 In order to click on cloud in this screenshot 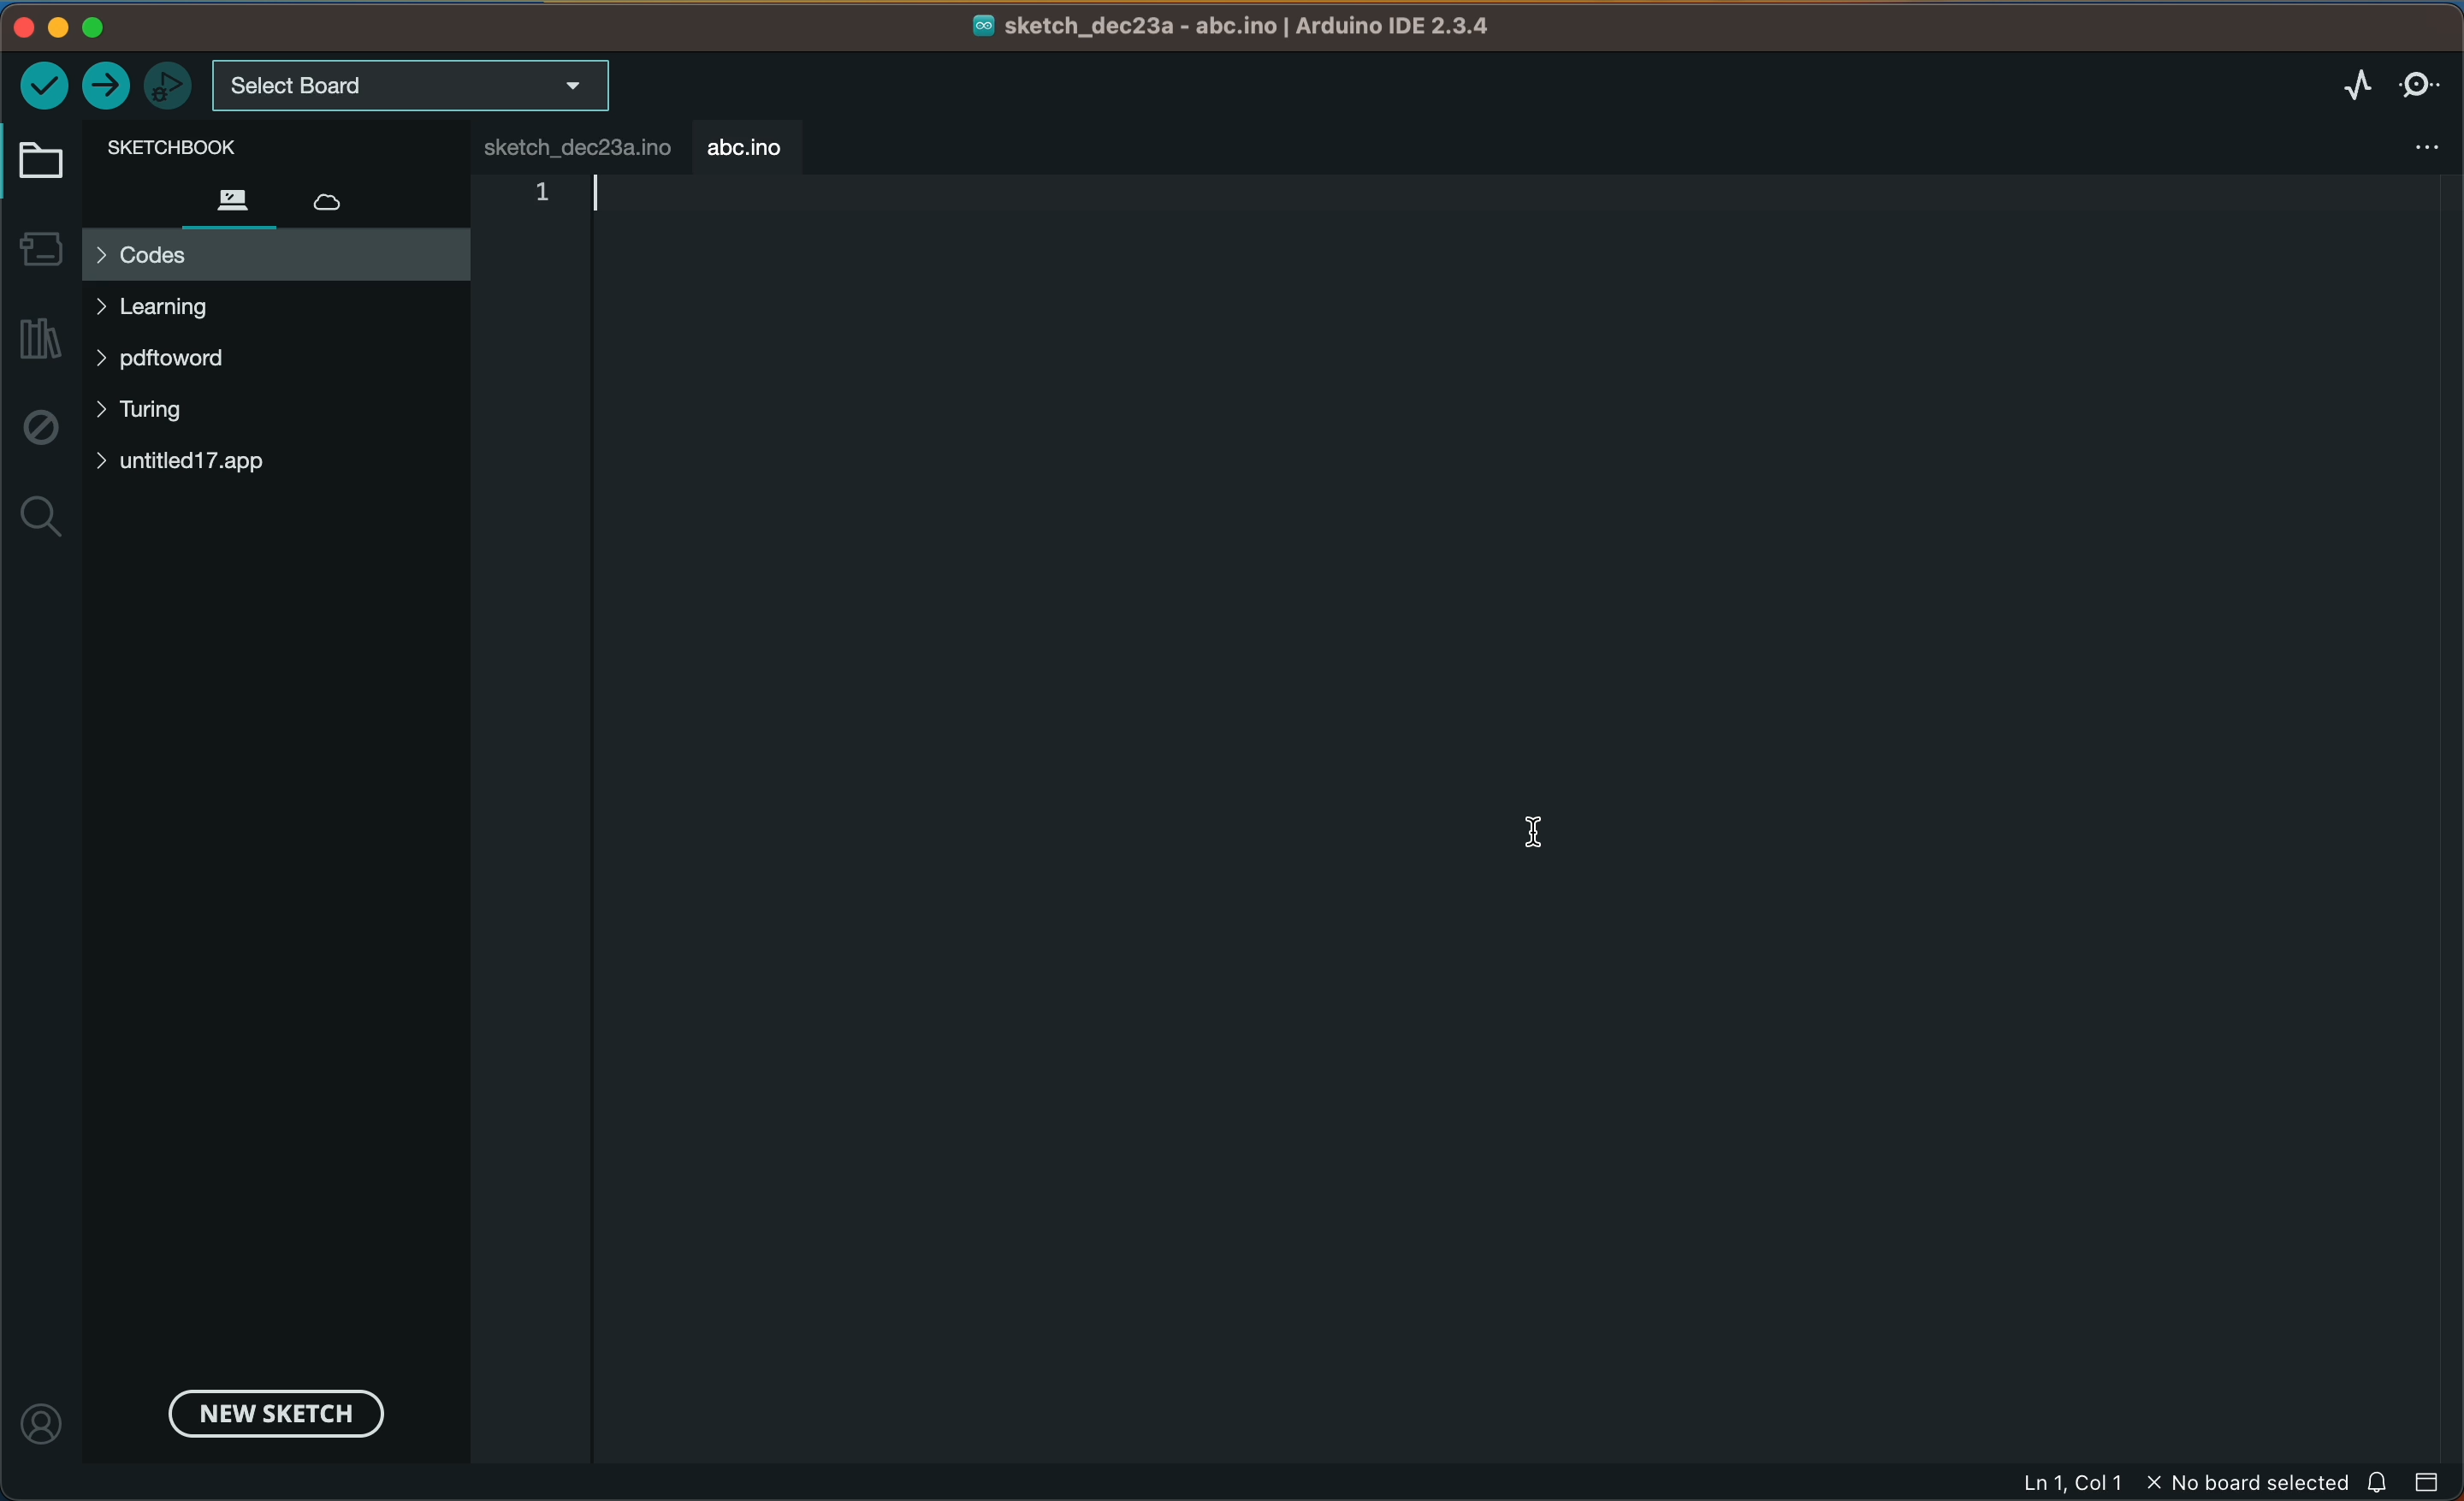, I will do `click(347, 195)`.